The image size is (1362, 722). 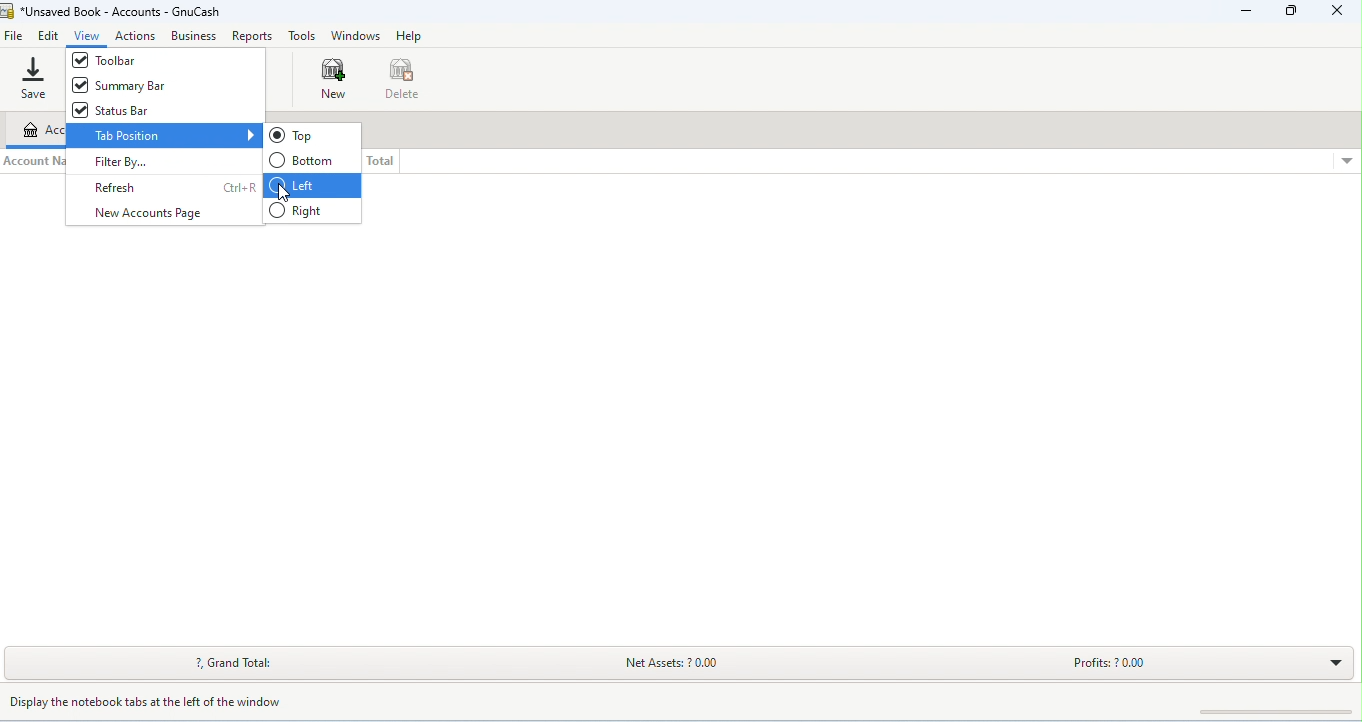 I want to click on view, so click(x=87, y=36).